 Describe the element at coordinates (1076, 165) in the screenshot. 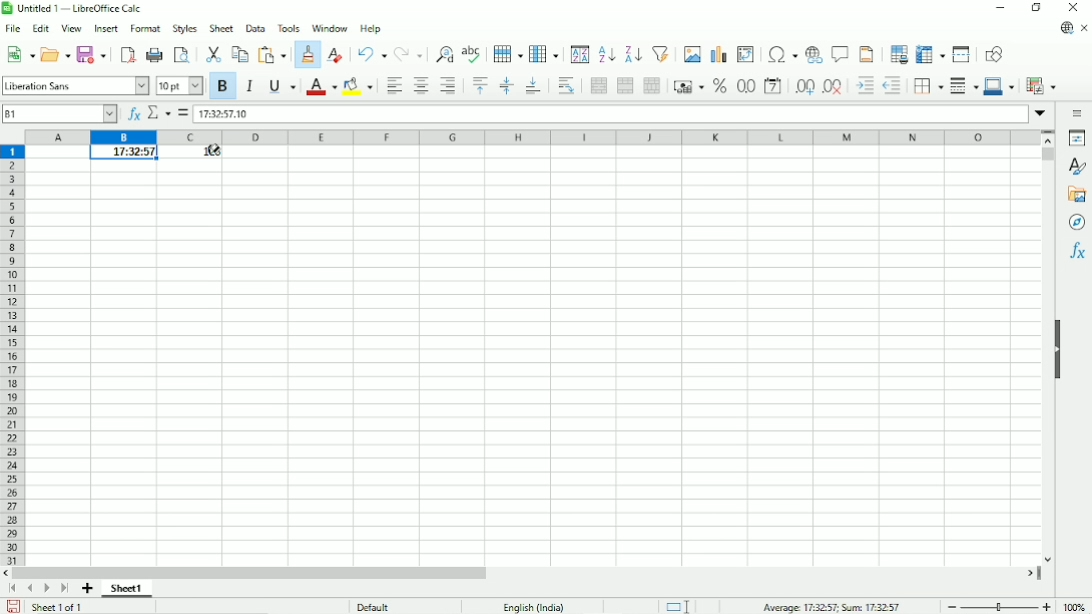

I see `Styles` at that location.